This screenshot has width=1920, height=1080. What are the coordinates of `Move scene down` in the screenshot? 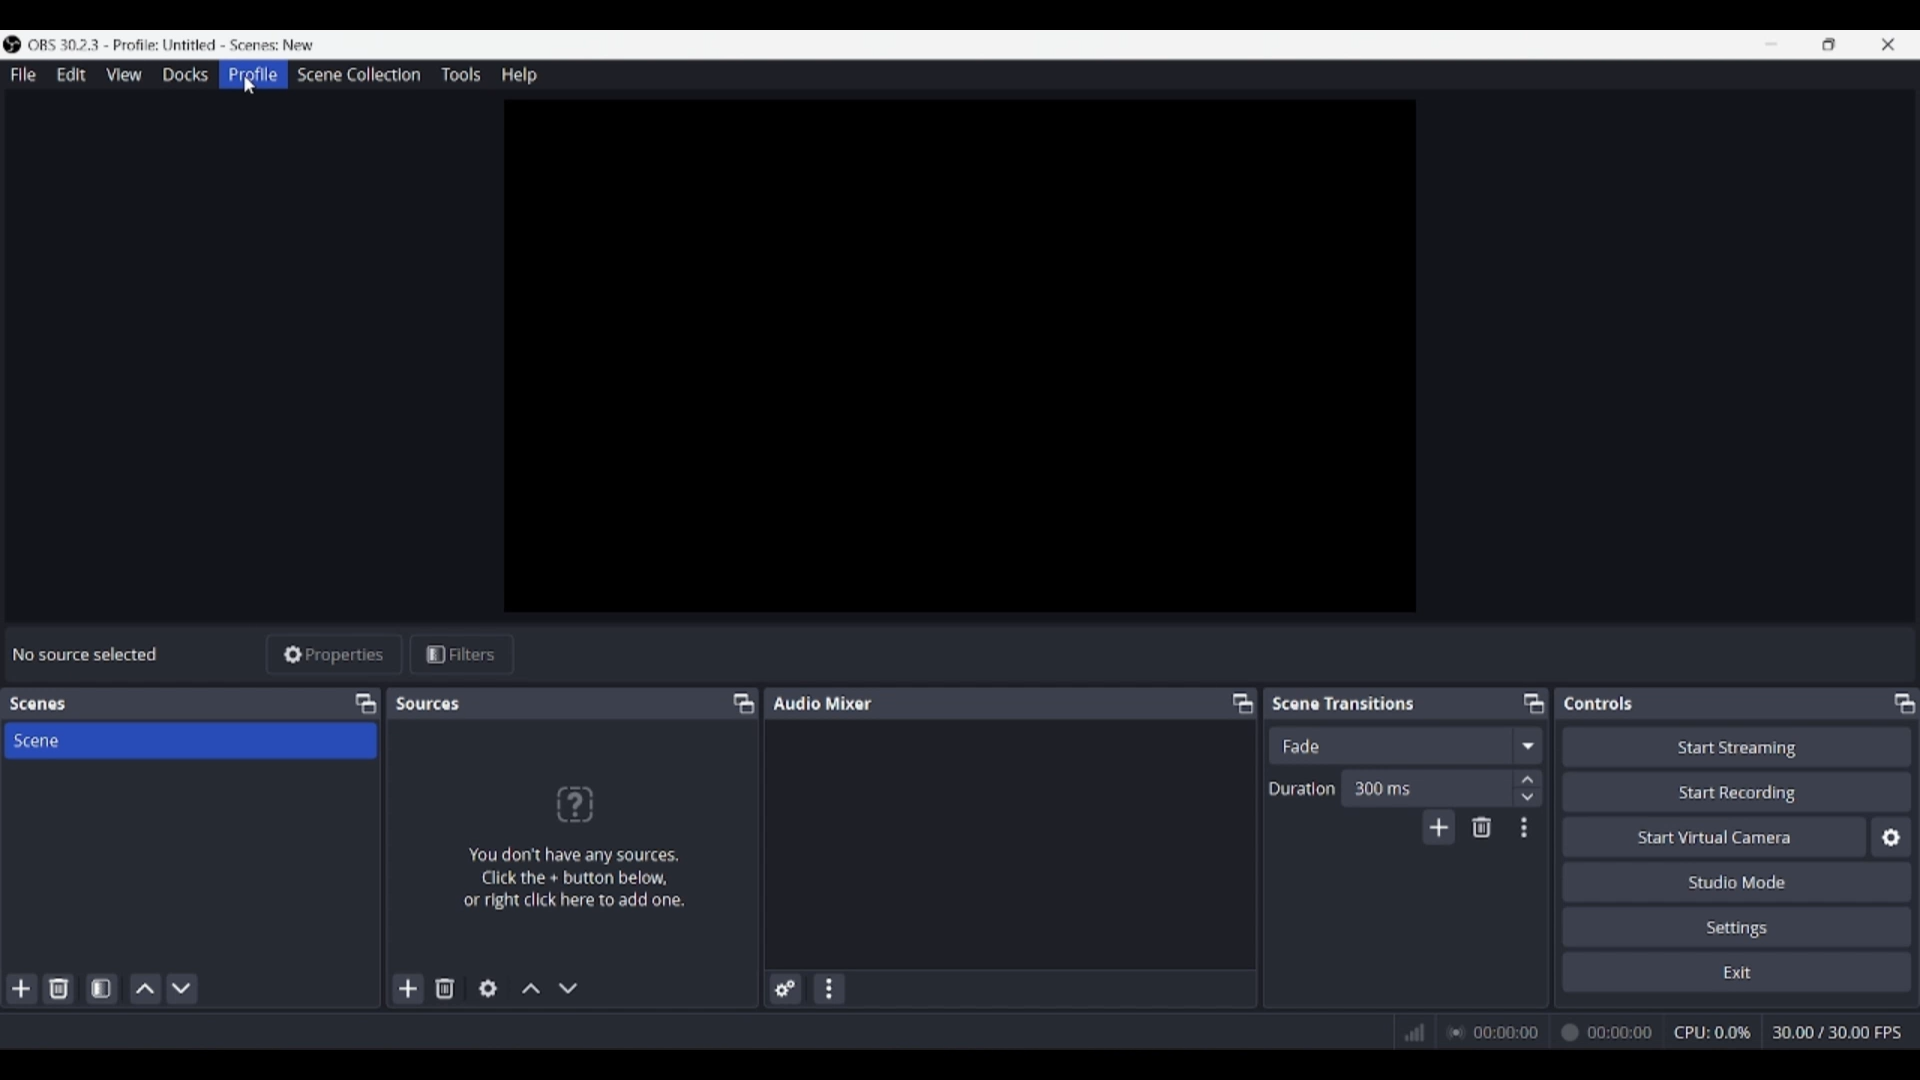 It's located at (181, 989).